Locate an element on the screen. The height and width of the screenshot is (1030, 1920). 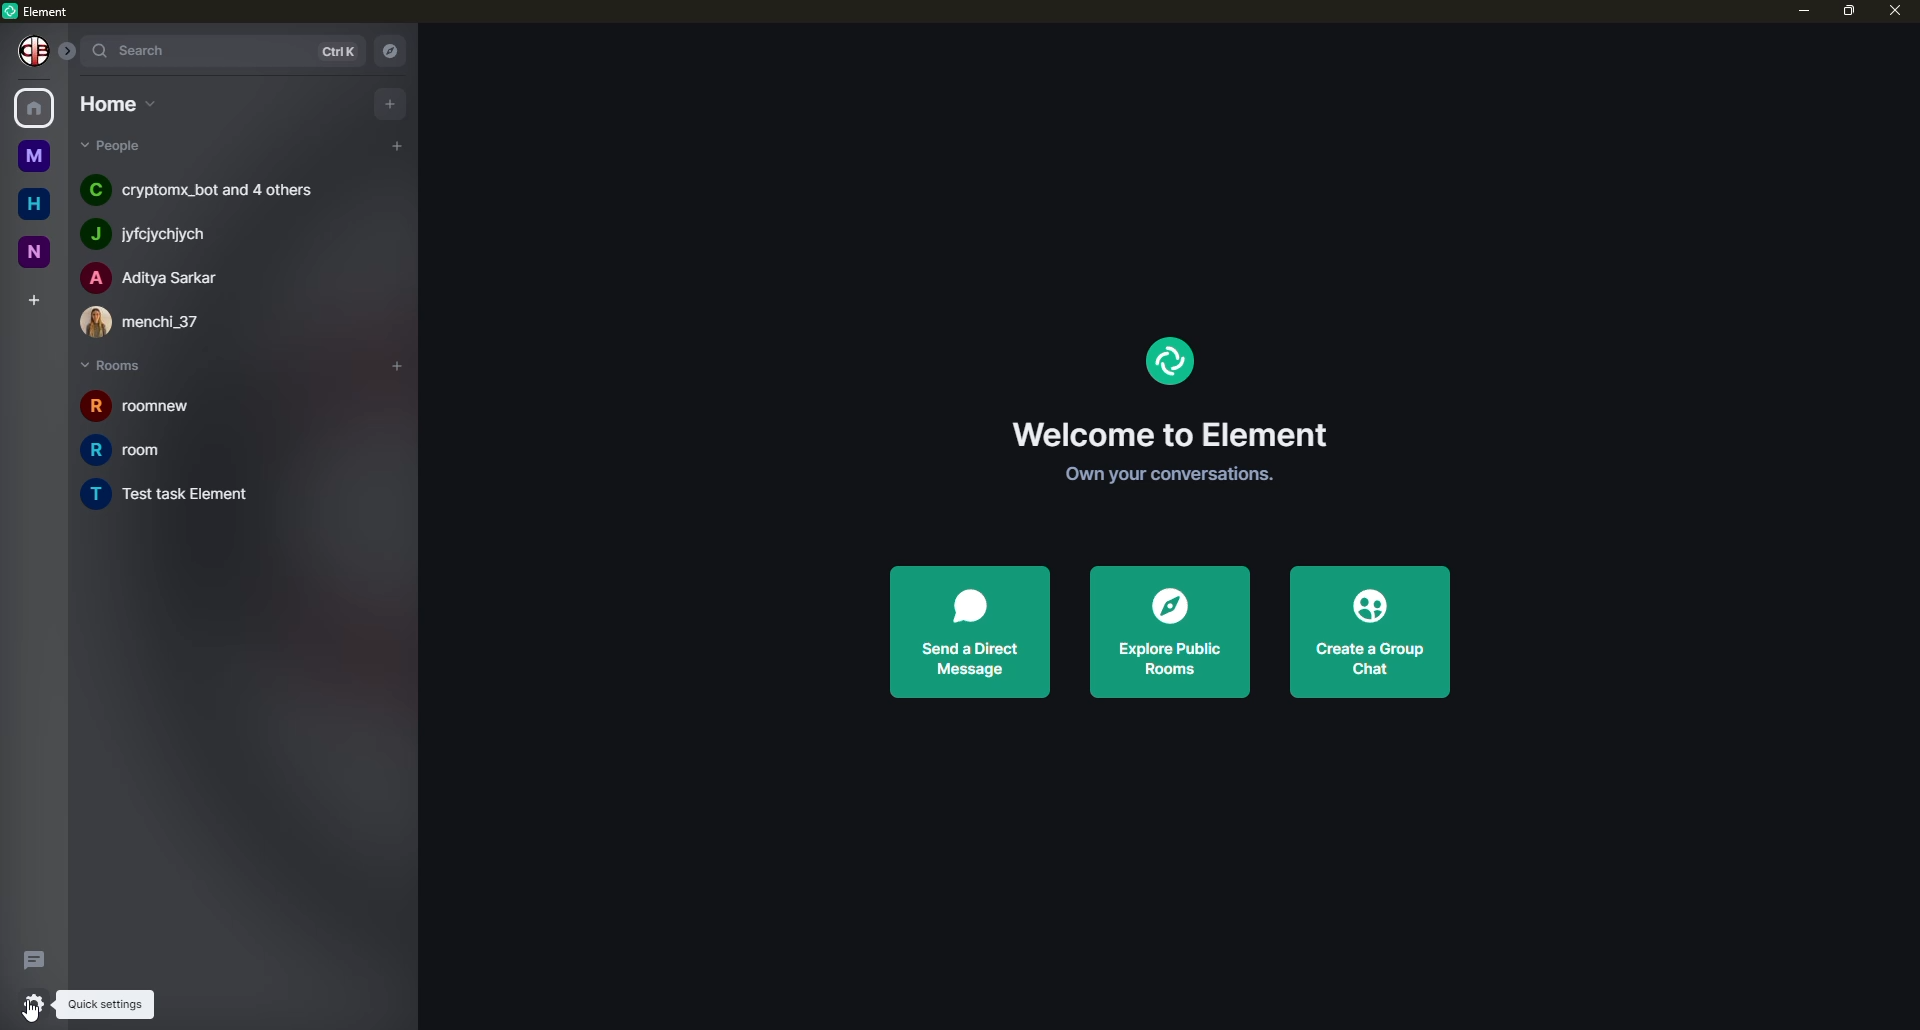
element is located at coordinates (43, 11).